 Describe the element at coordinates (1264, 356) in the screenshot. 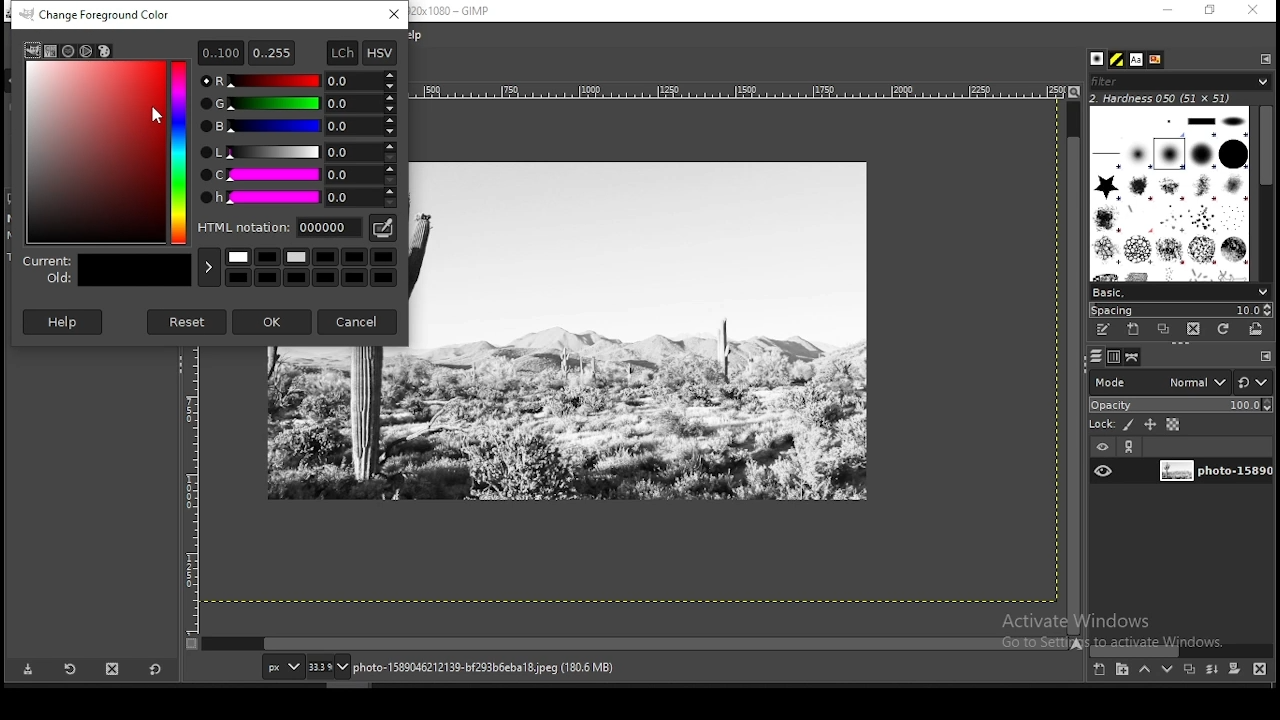

I see `configure this pane` at that location.